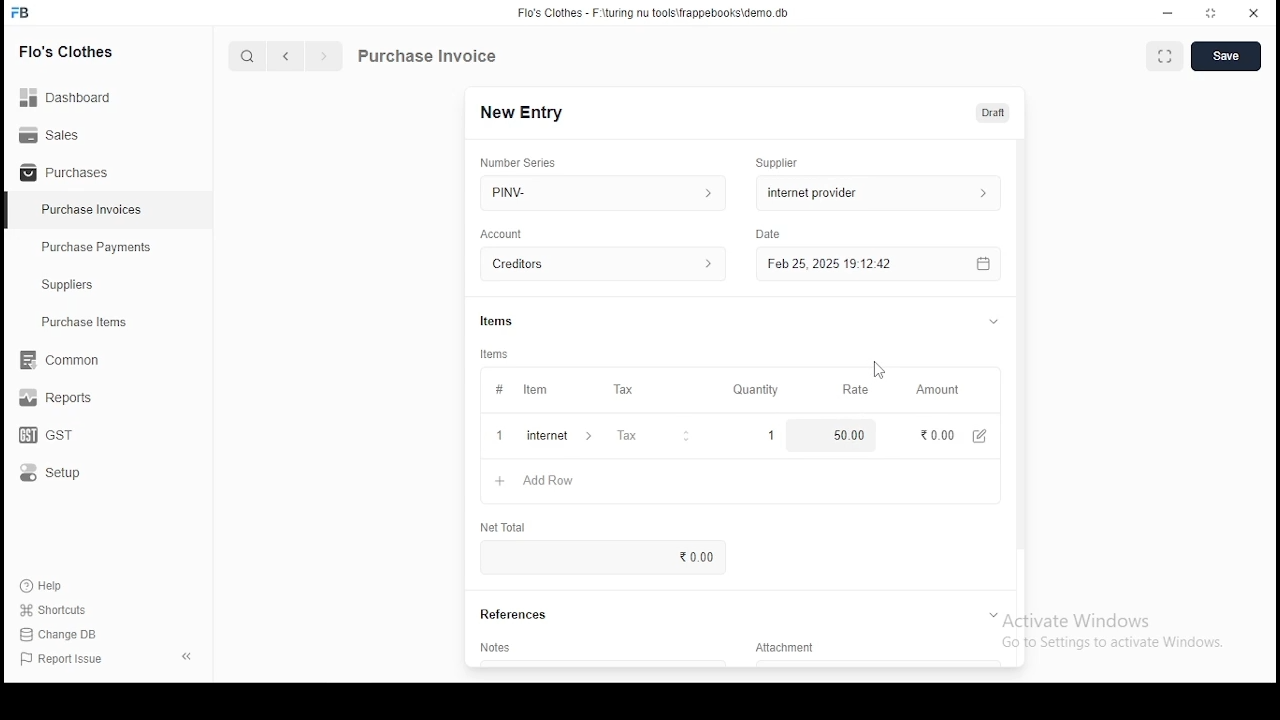  I want to click on tax, so click(623, 390).